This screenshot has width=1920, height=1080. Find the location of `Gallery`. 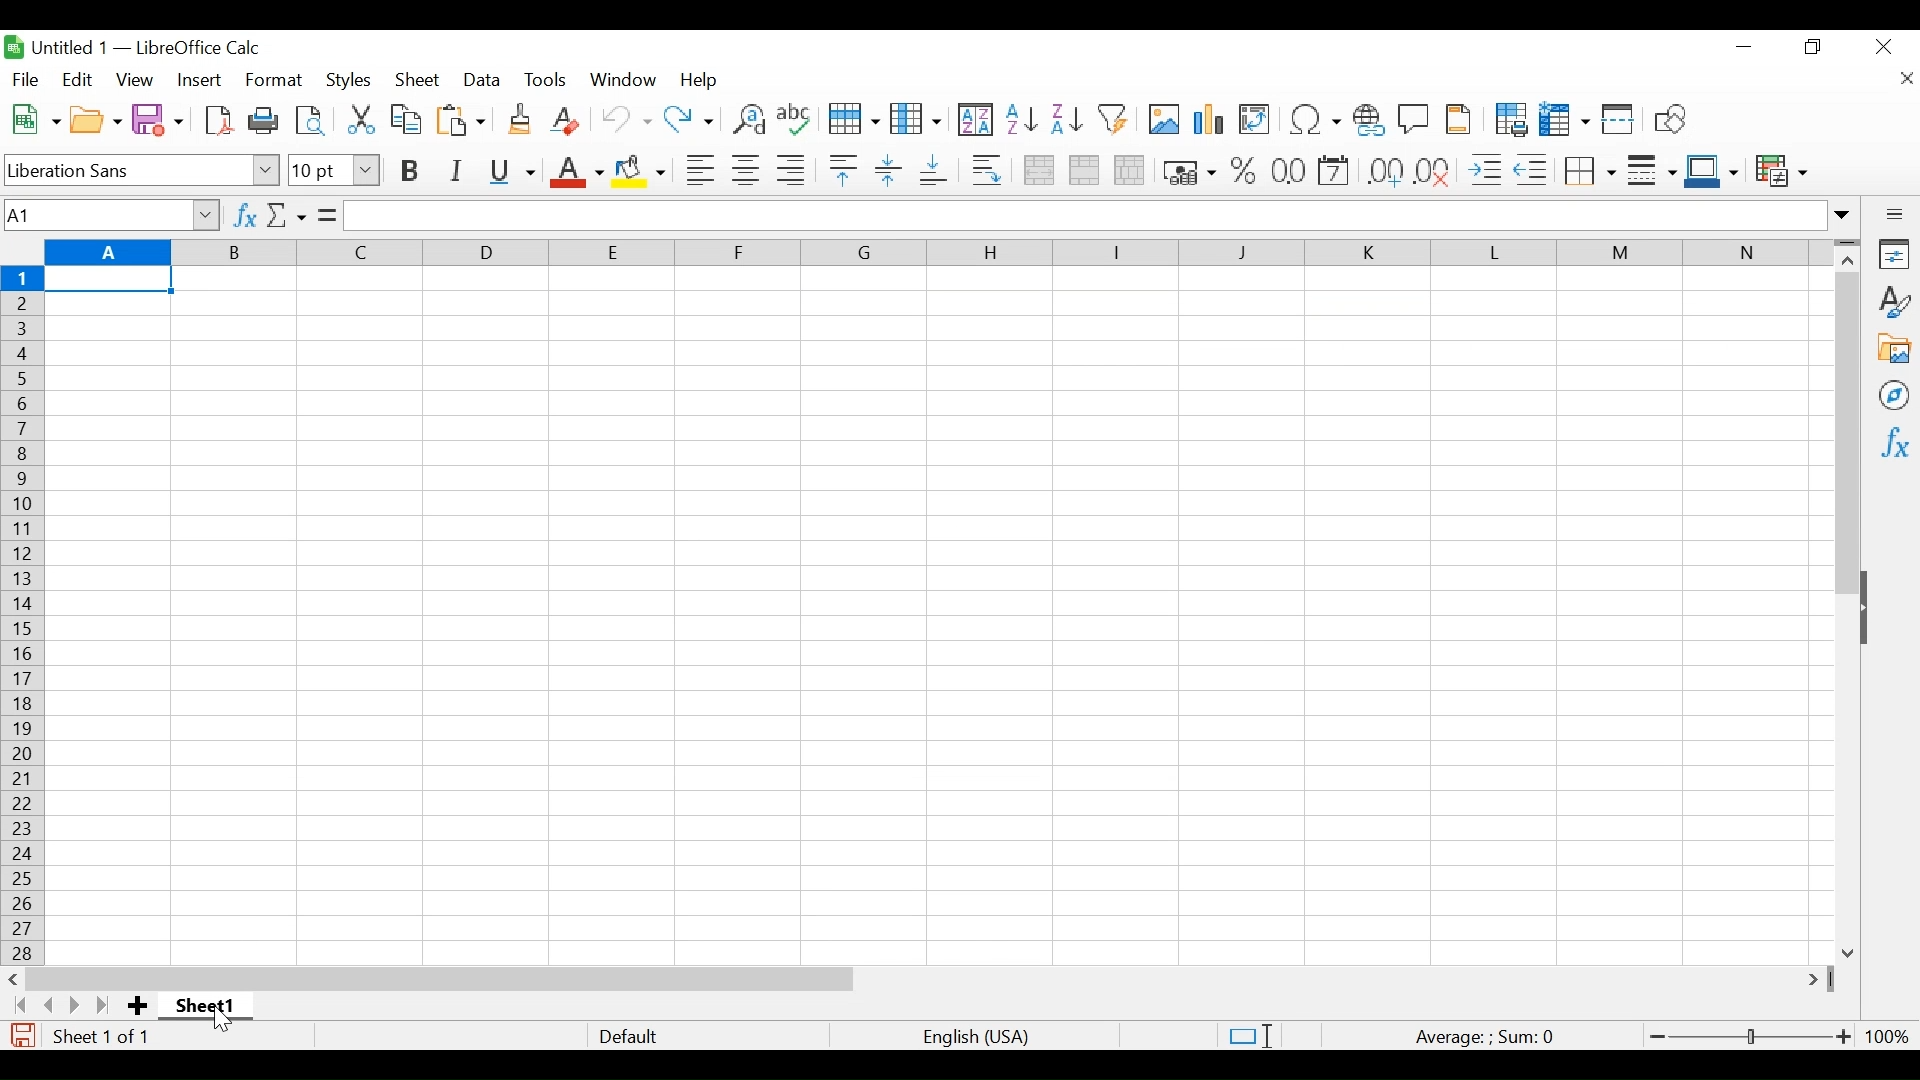

Gallery is located at coordinates (1893, 347).